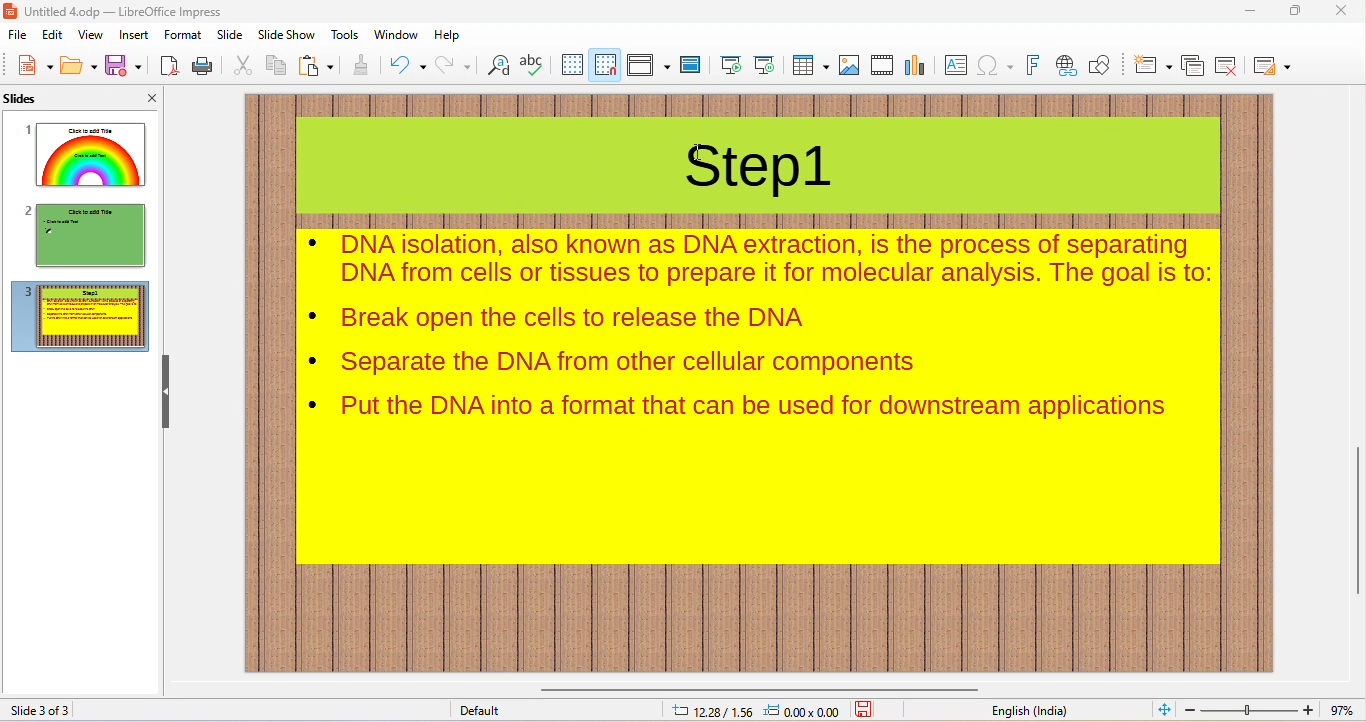 The width and height of the screenshot is (1366, 722). Describe the element at coordinates (955, 67) in the screenshot. I see `text box` at that location.